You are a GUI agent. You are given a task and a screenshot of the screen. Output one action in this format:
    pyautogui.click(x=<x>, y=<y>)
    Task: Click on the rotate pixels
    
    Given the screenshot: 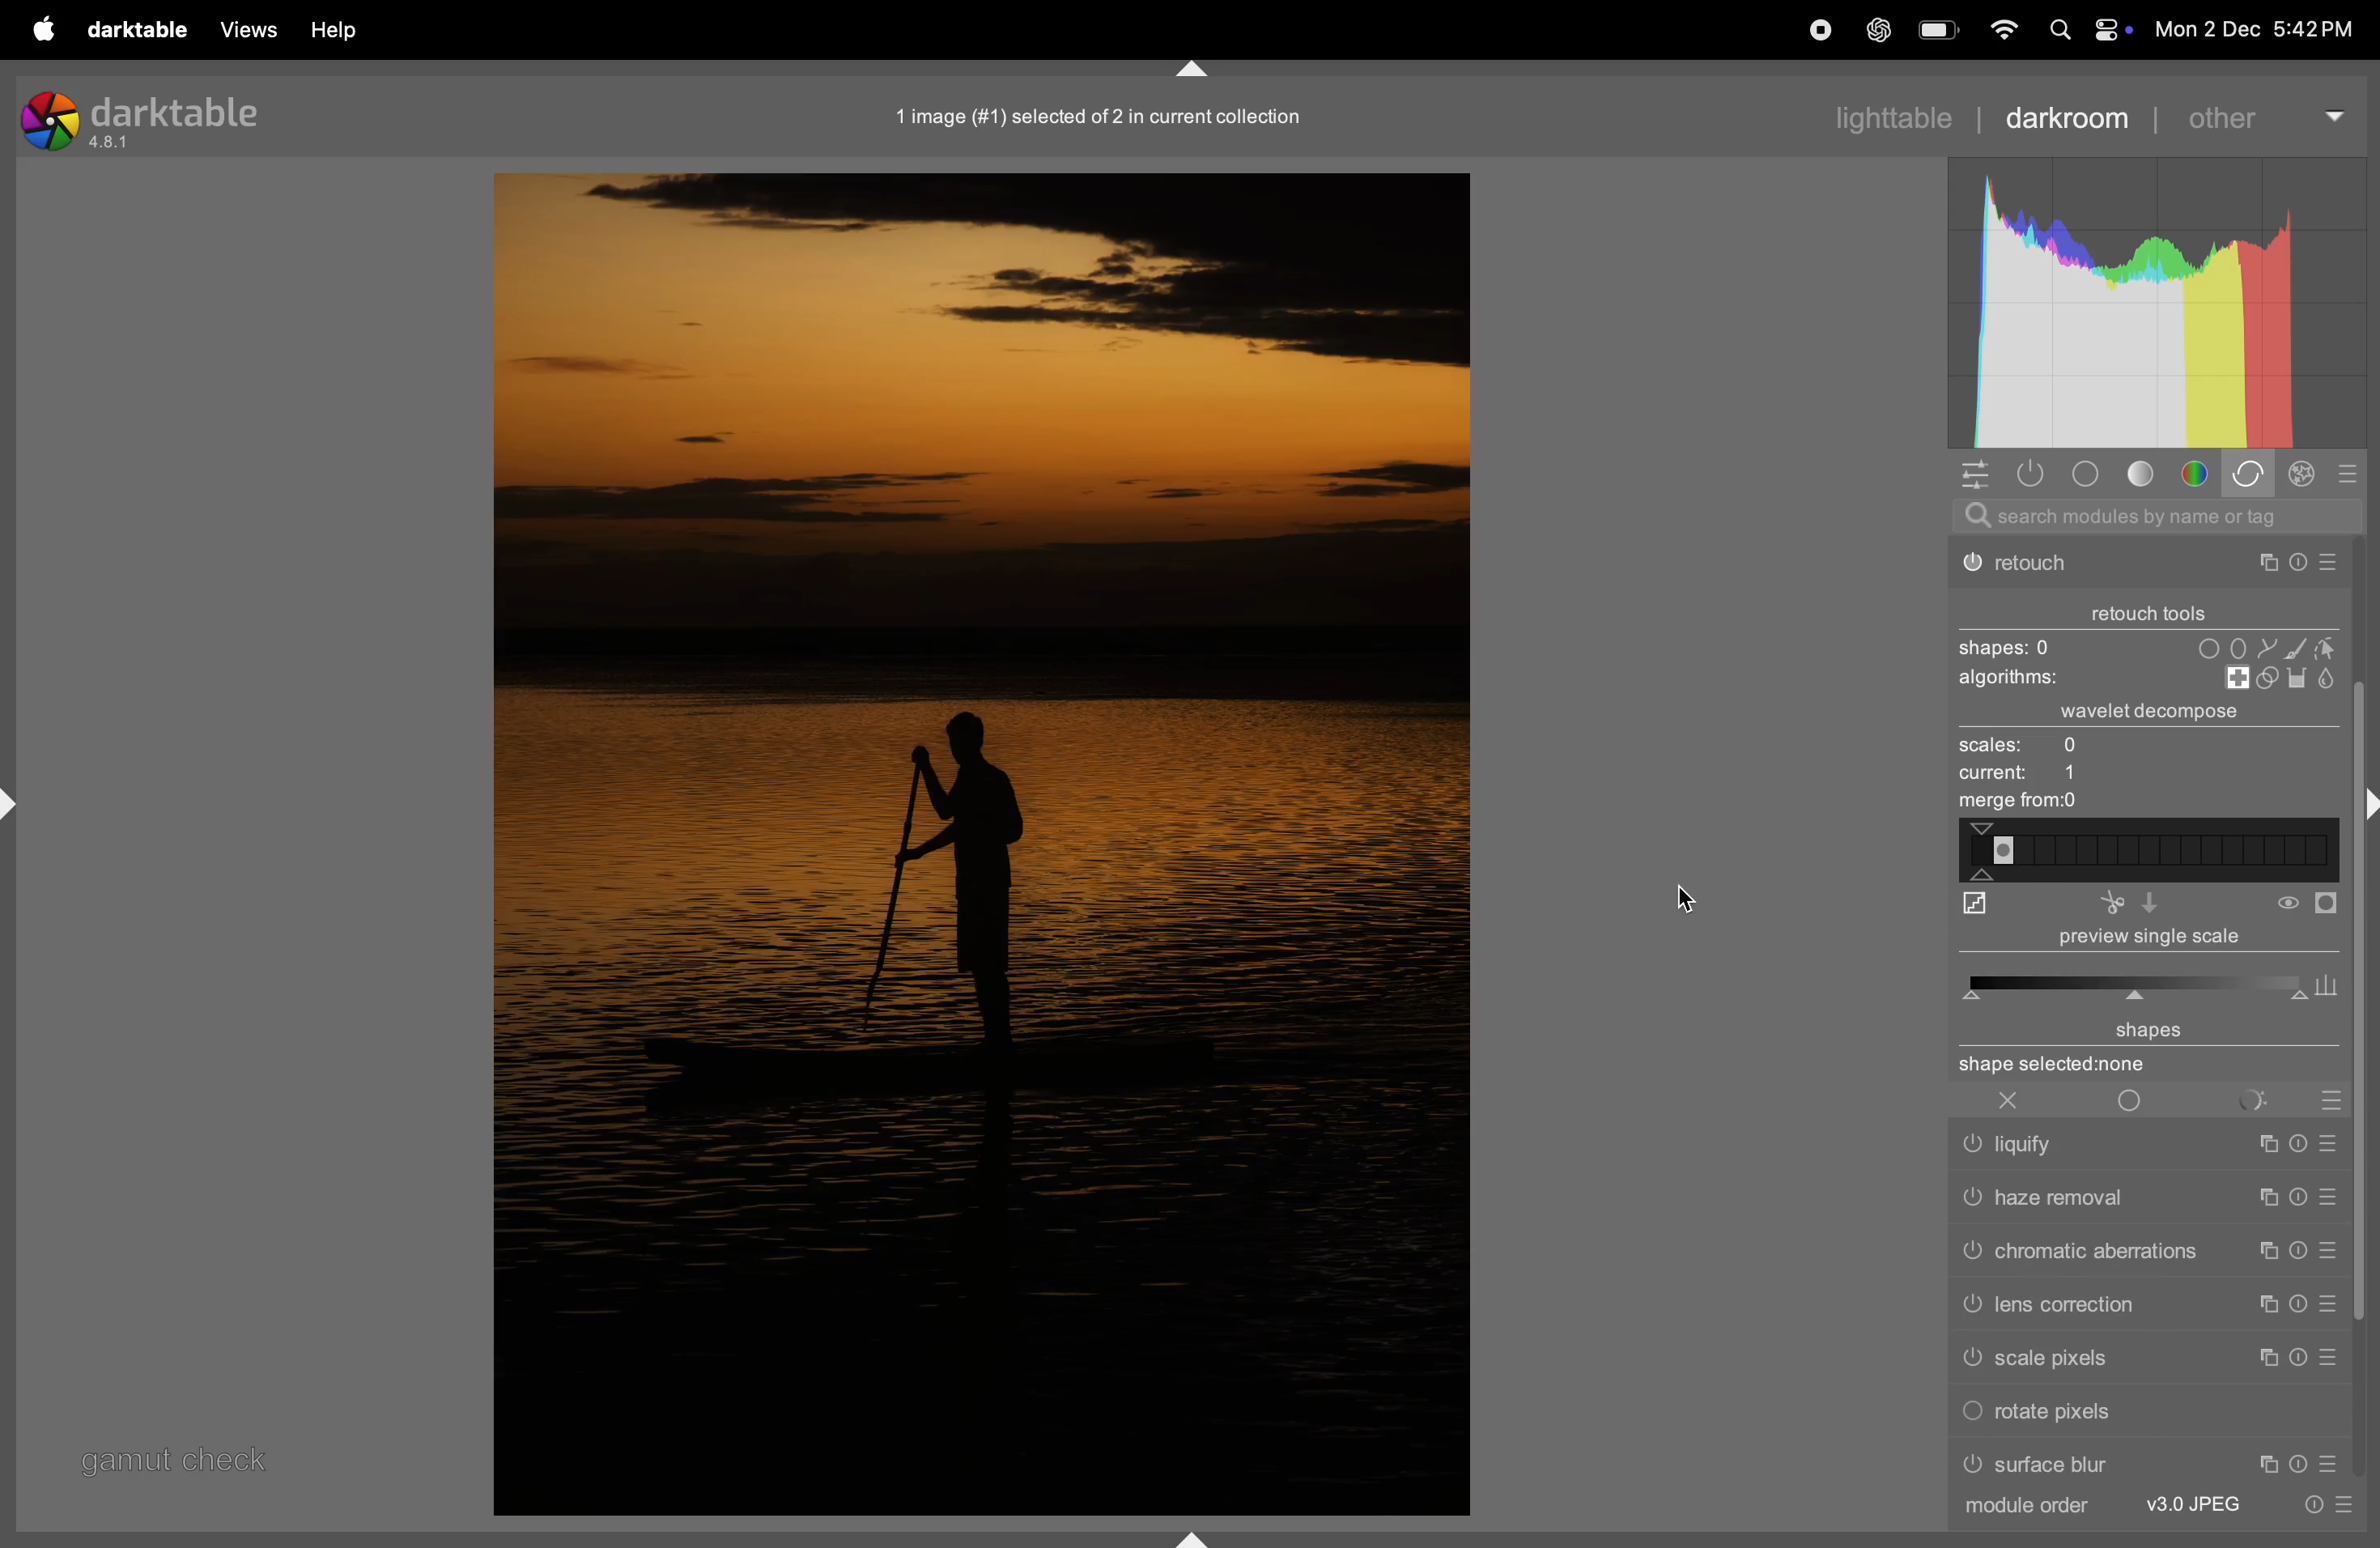 What is the action you would take?
    pyautogui.click(x=2058, y=1415)
    